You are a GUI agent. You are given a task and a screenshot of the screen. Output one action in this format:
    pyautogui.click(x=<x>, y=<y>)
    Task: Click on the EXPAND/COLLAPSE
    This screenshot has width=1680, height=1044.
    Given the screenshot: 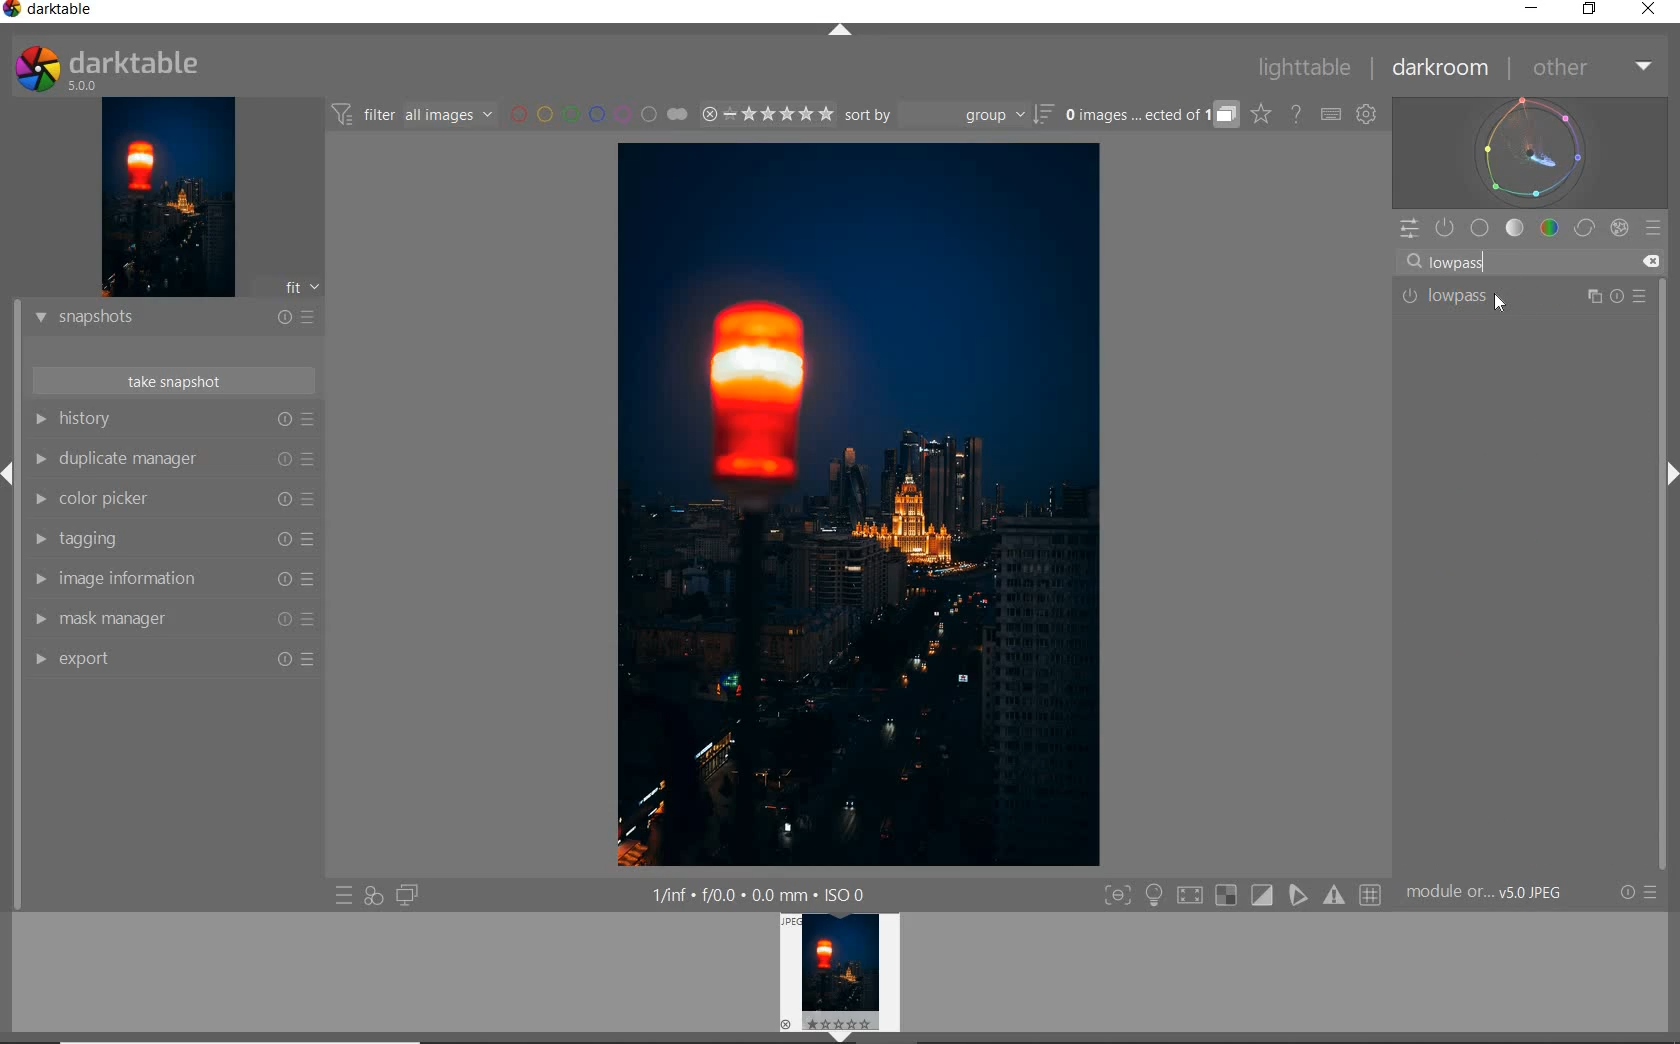 What is the action you would take?
    pyautogui.click(x=10, y=470)
    